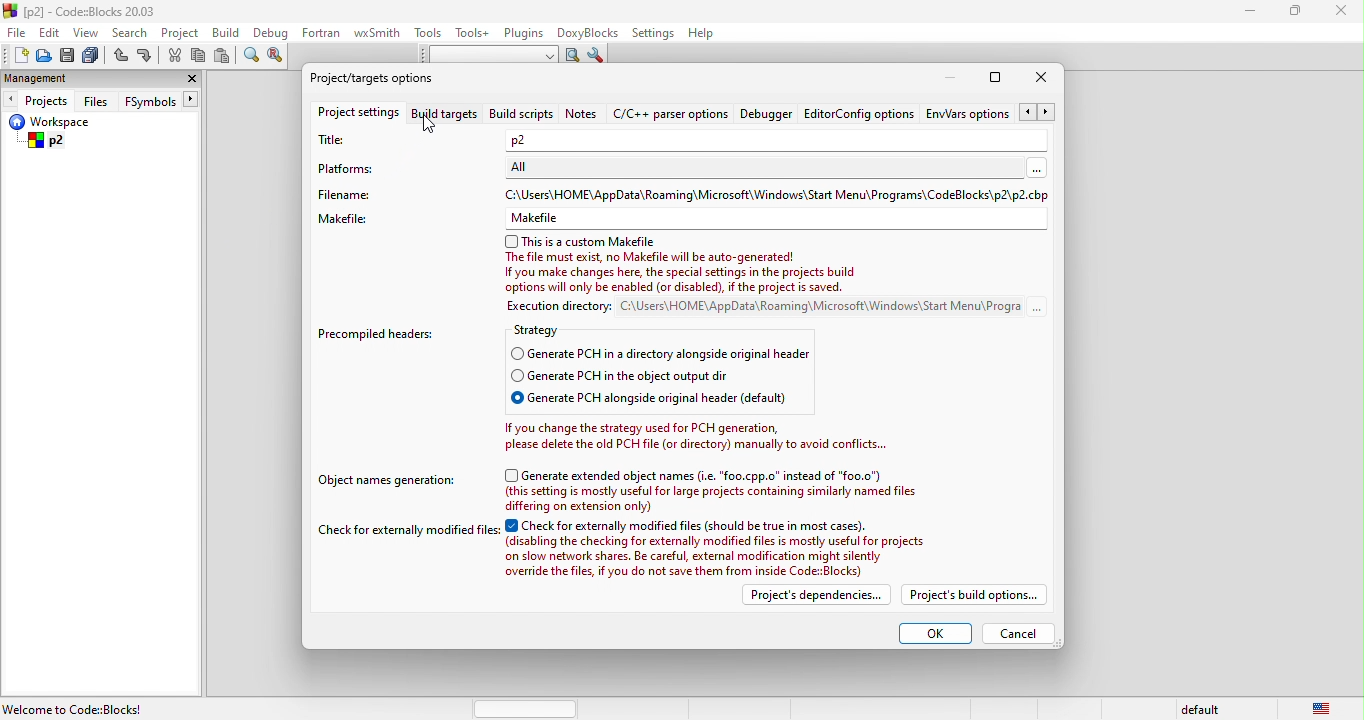 The width and height of the screenshot is (1364, 720). What do you see at coordinates (581, 242) in the screenshot?
I see `This is a custom Makefile` at bounding box center [581, 242].